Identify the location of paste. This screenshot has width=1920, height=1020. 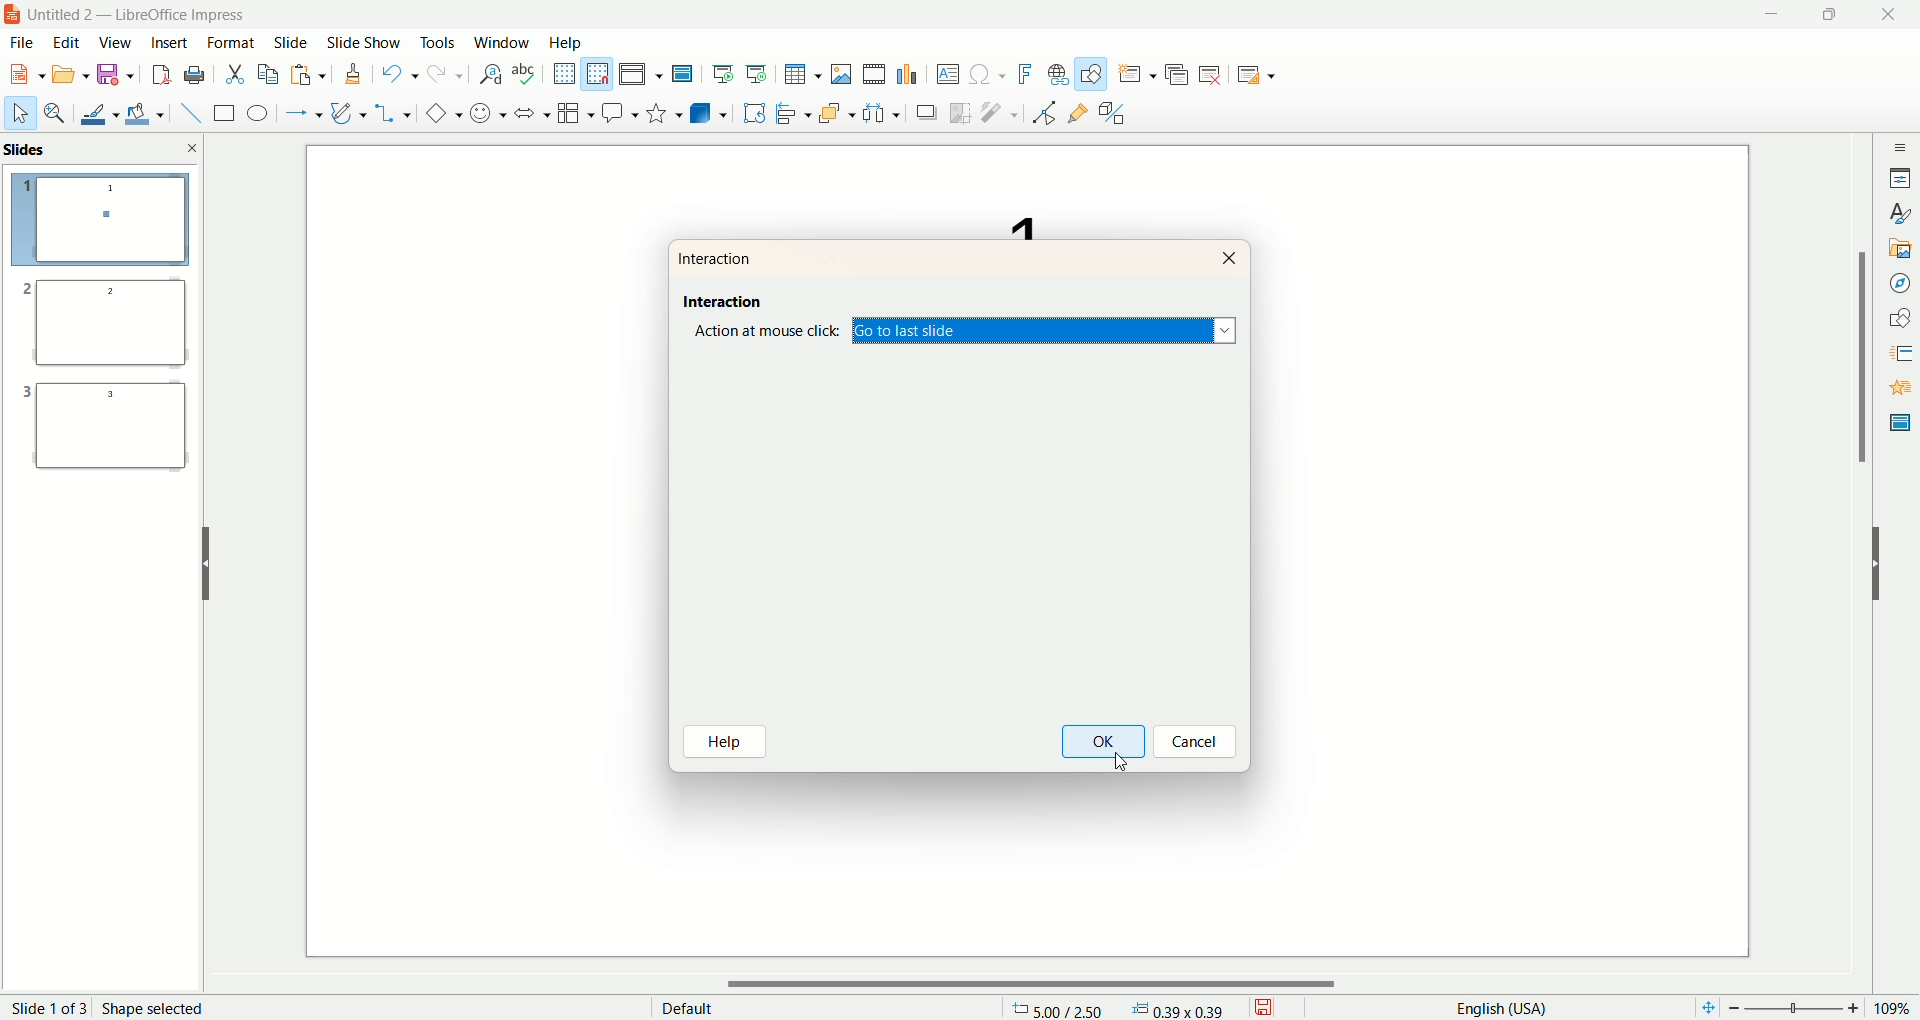
(310, 76).